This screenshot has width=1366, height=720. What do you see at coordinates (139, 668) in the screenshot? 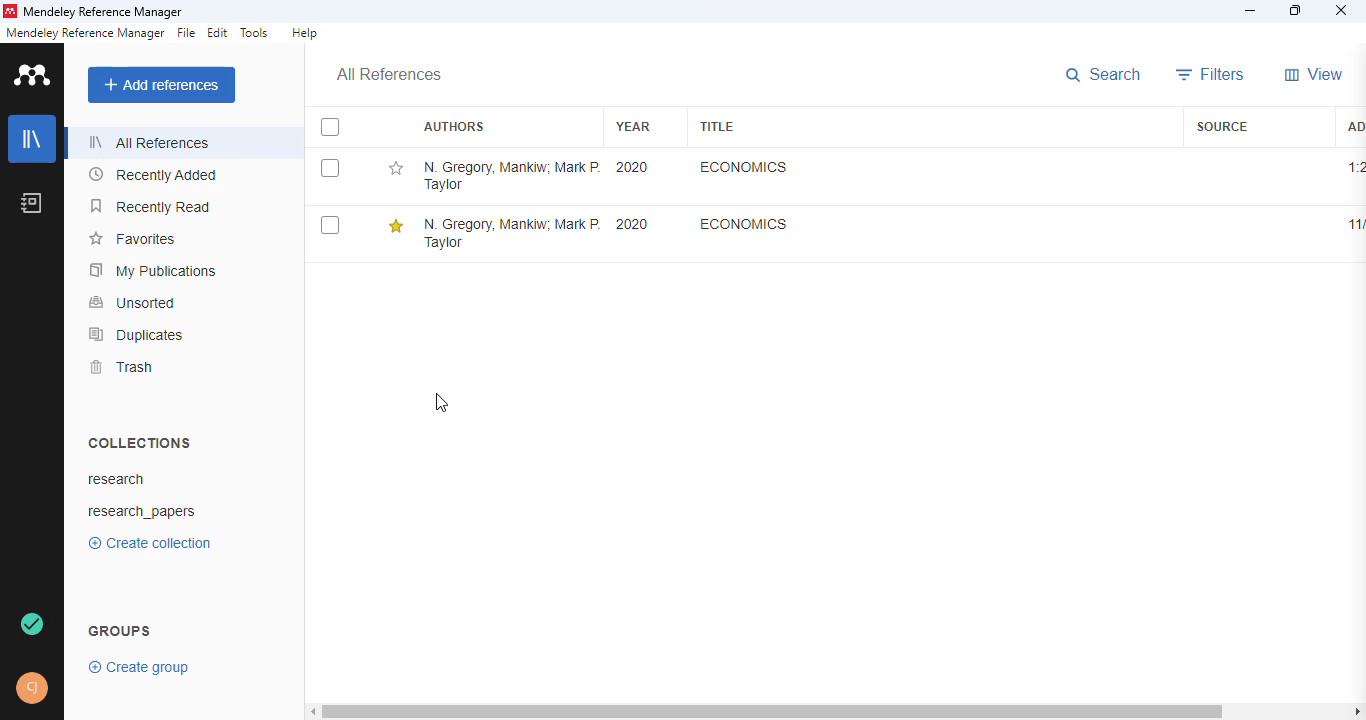
I see `create group` at bounding box center [139, 668].